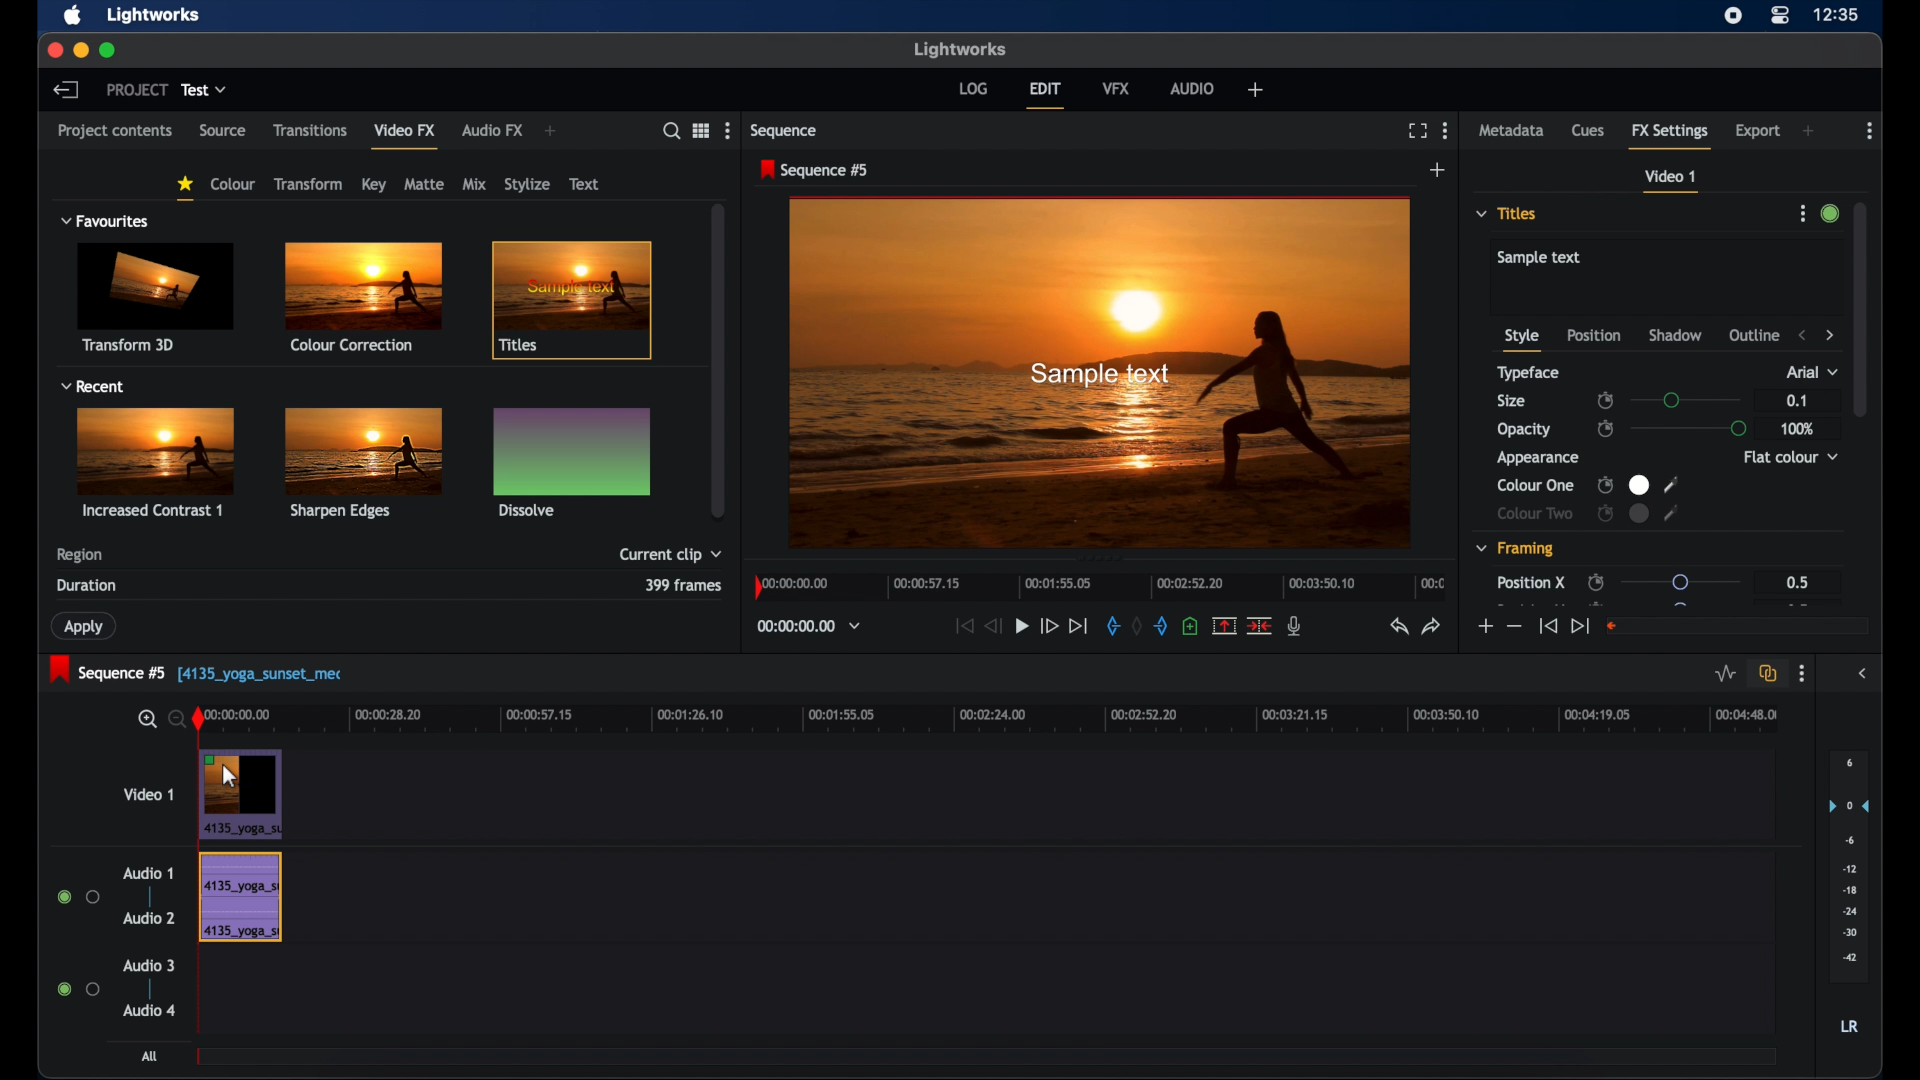 This screenshot has height=1080, width=1920. What do you see at coordinates (223, 131) in the screenshot?
I see `source` at bounding box center [223, 131].